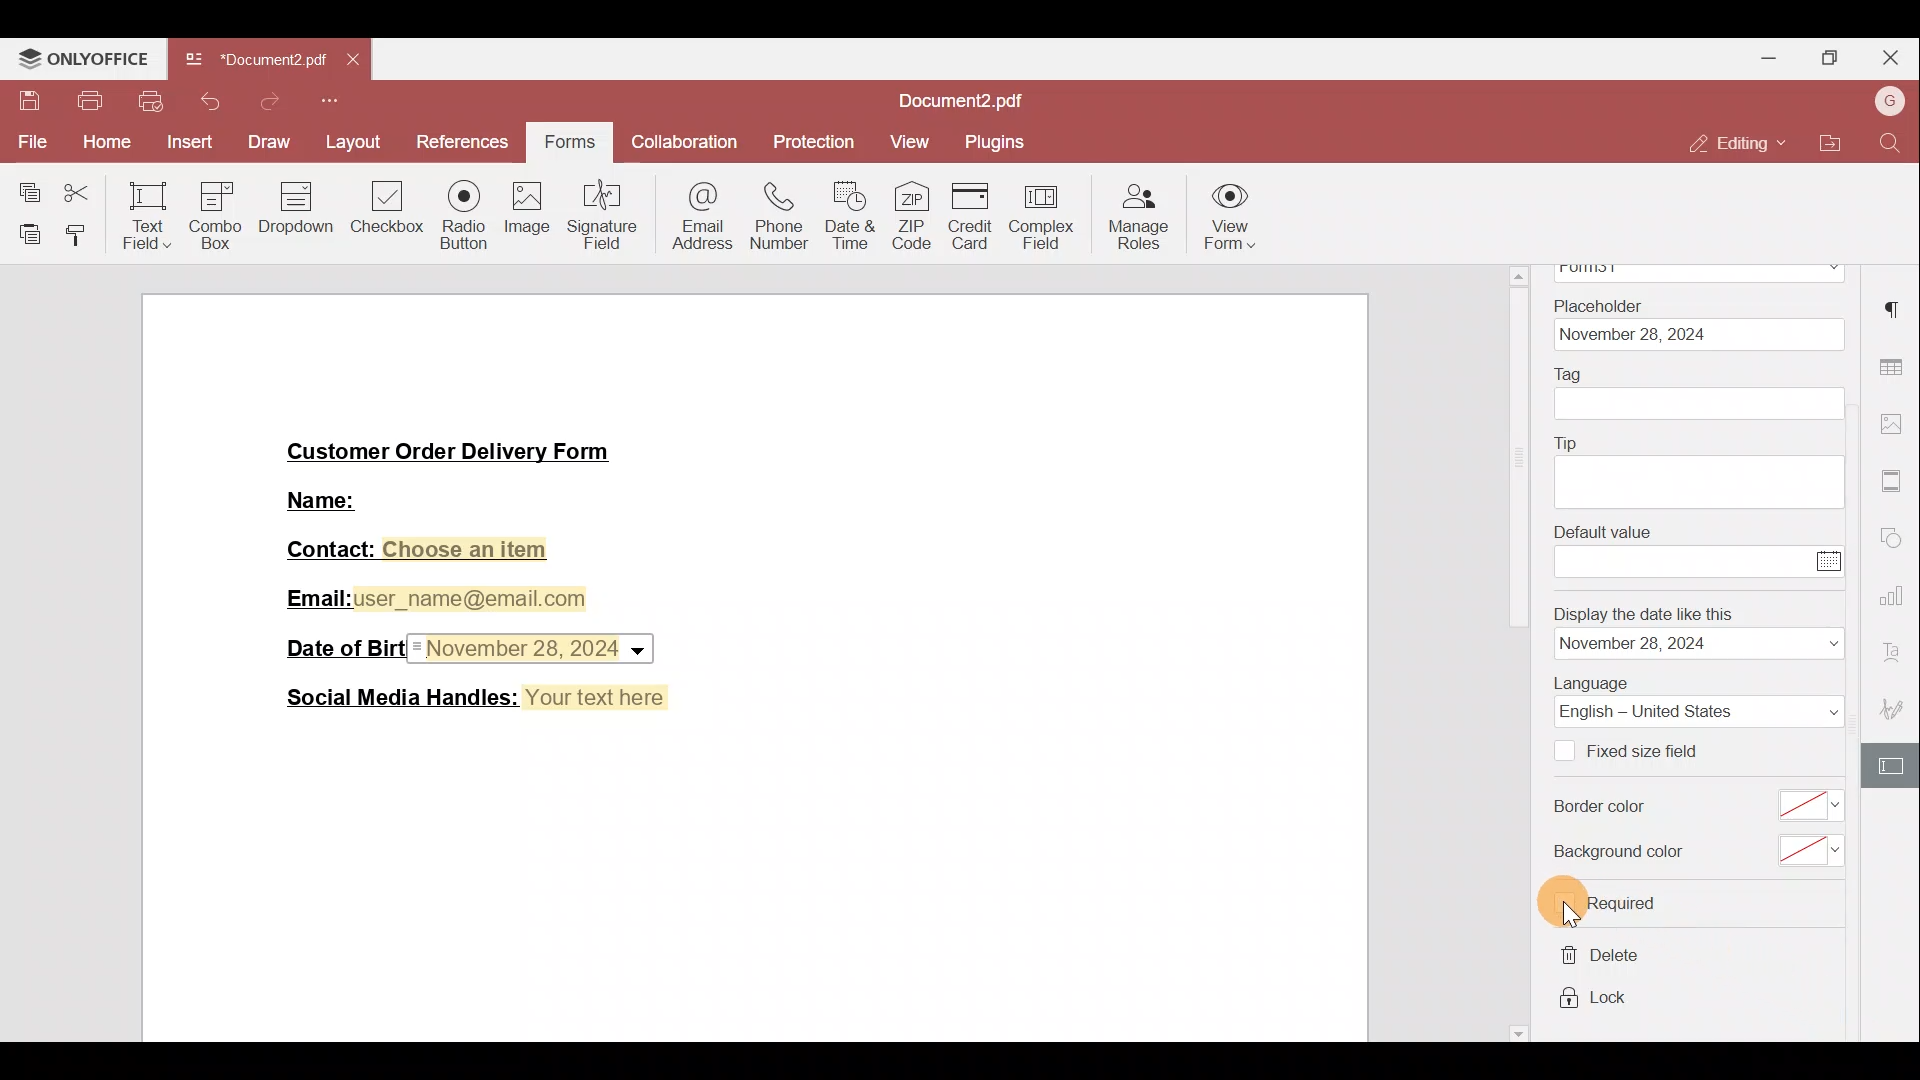 The width and height of the screenshot is (1920, 1080). I want to click on Tip, so click(1571, 444).